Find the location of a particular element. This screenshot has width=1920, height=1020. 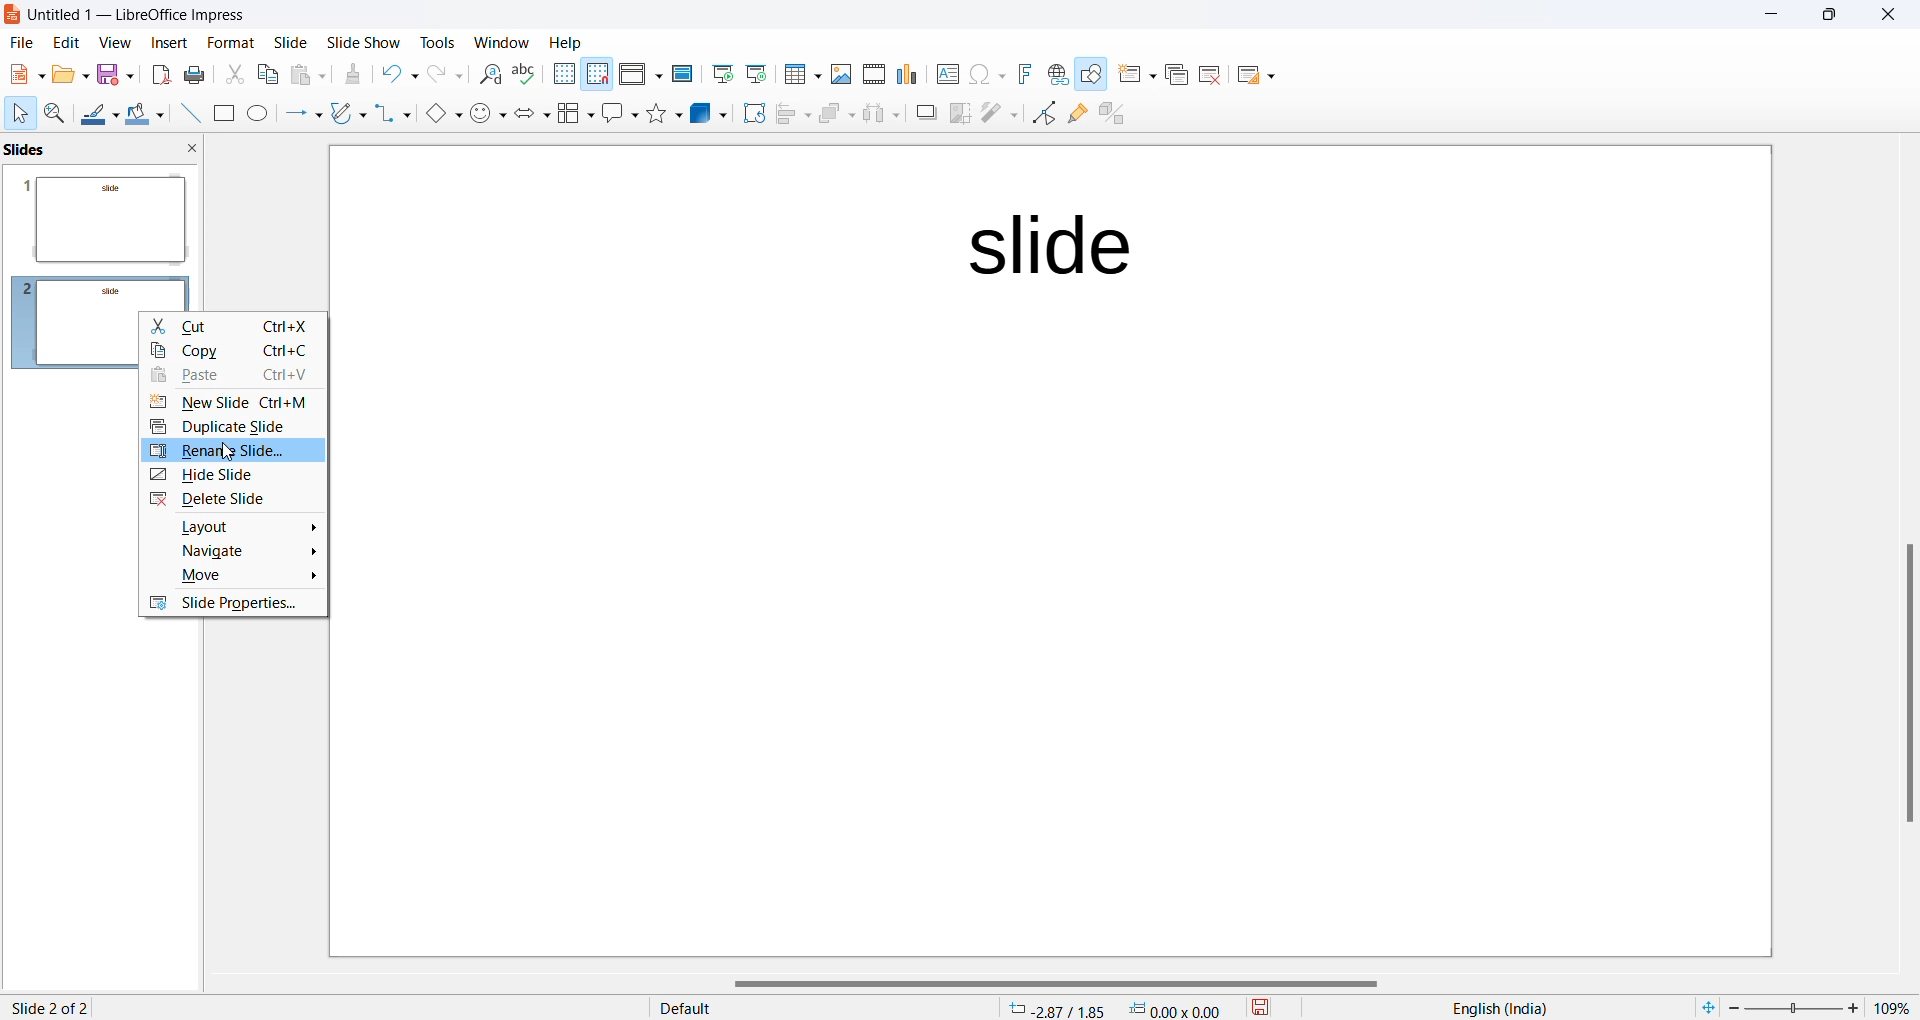

Show glue point function is located at coordinates (1076, 114).